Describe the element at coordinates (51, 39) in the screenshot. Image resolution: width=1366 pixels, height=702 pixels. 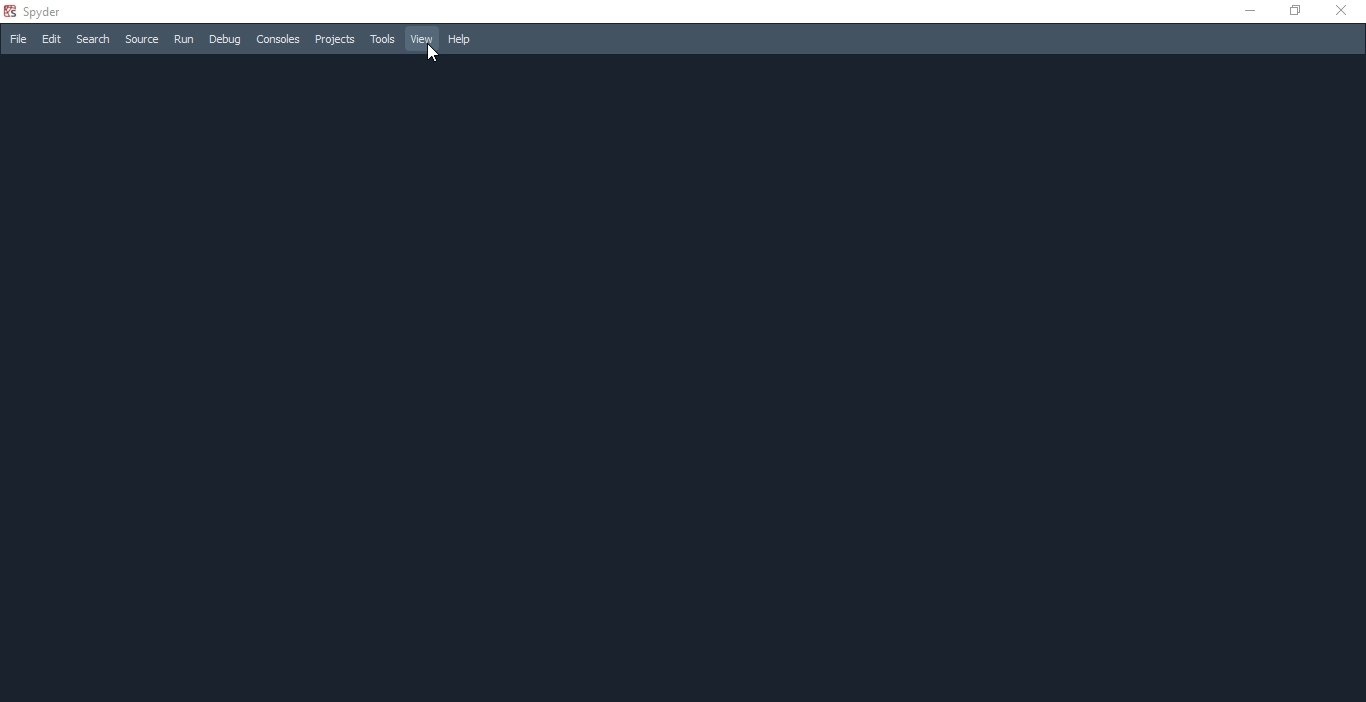
I see `edit` at that location.